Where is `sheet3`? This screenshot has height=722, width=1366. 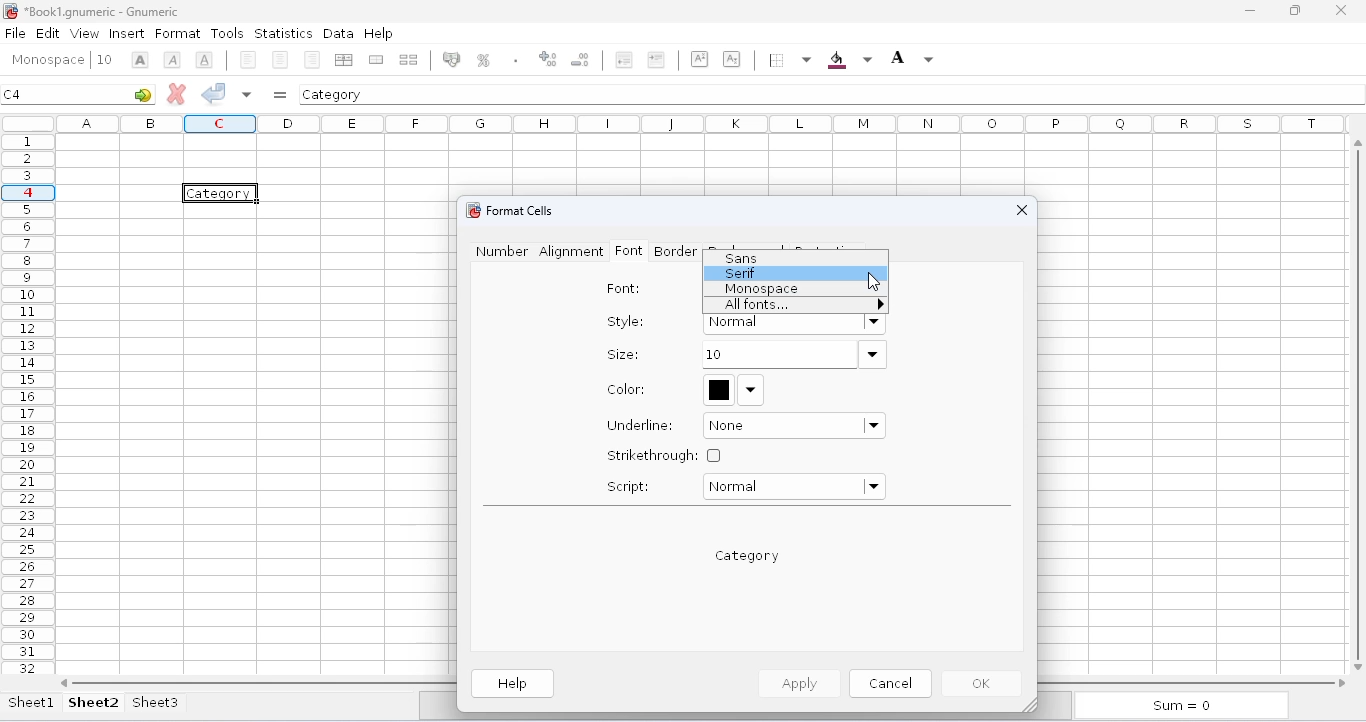
sheet3 is located at coordinates (155, 702).